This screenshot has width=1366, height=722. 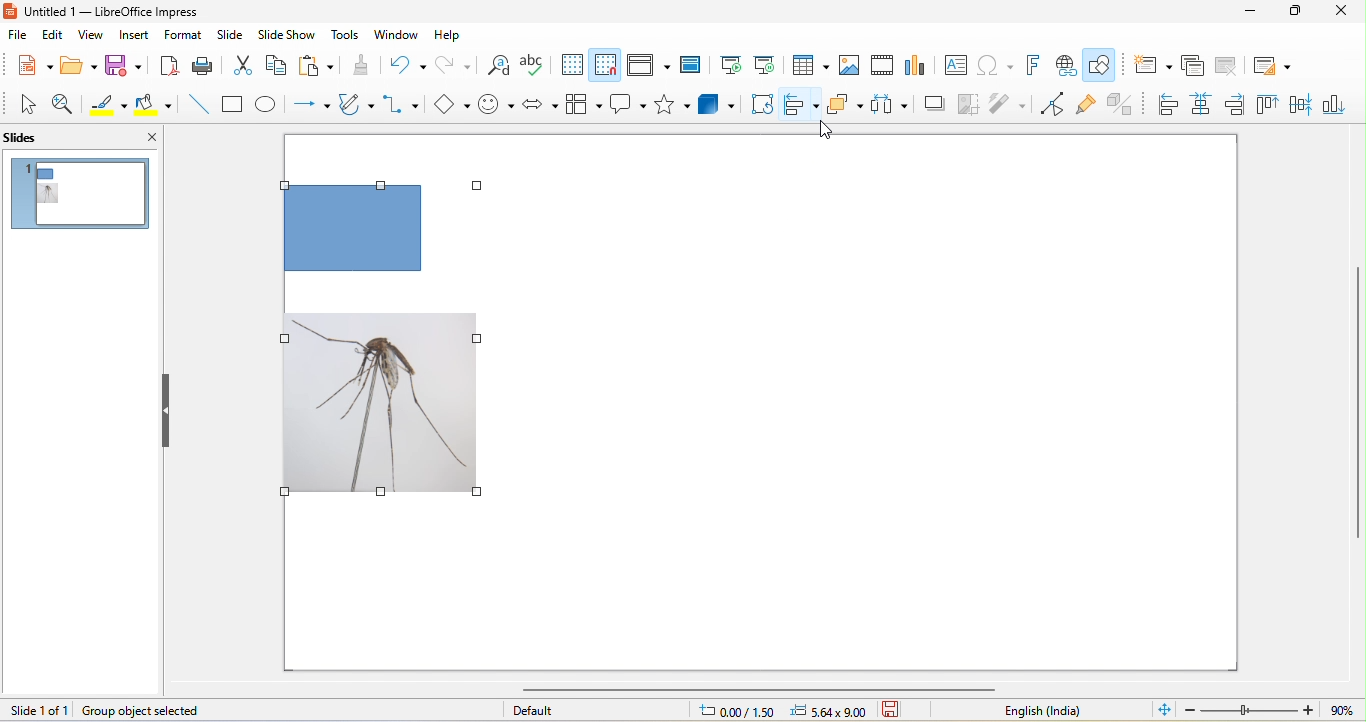 I want to click on chart, so click(x=919, y=68).